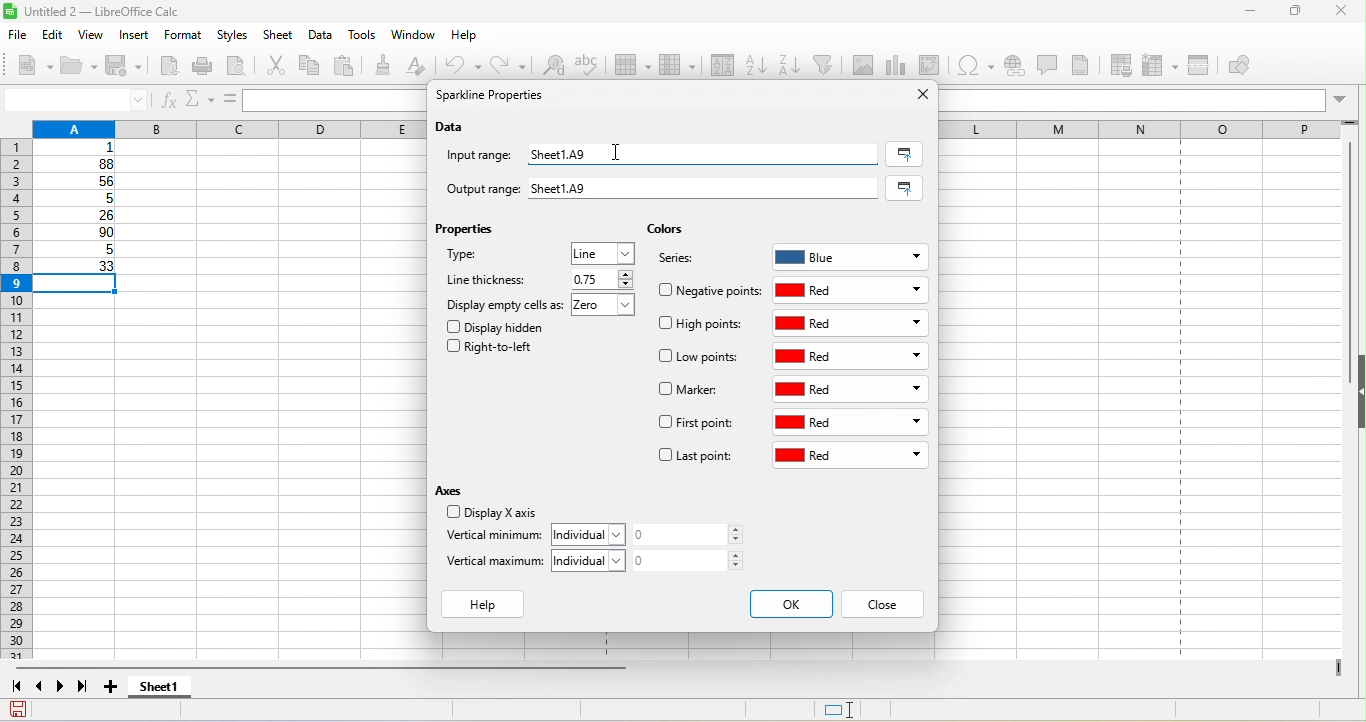  What do you see at coordinates (15, 401) in the screenshot?
I see `rows` at bounding box center [15, 401].